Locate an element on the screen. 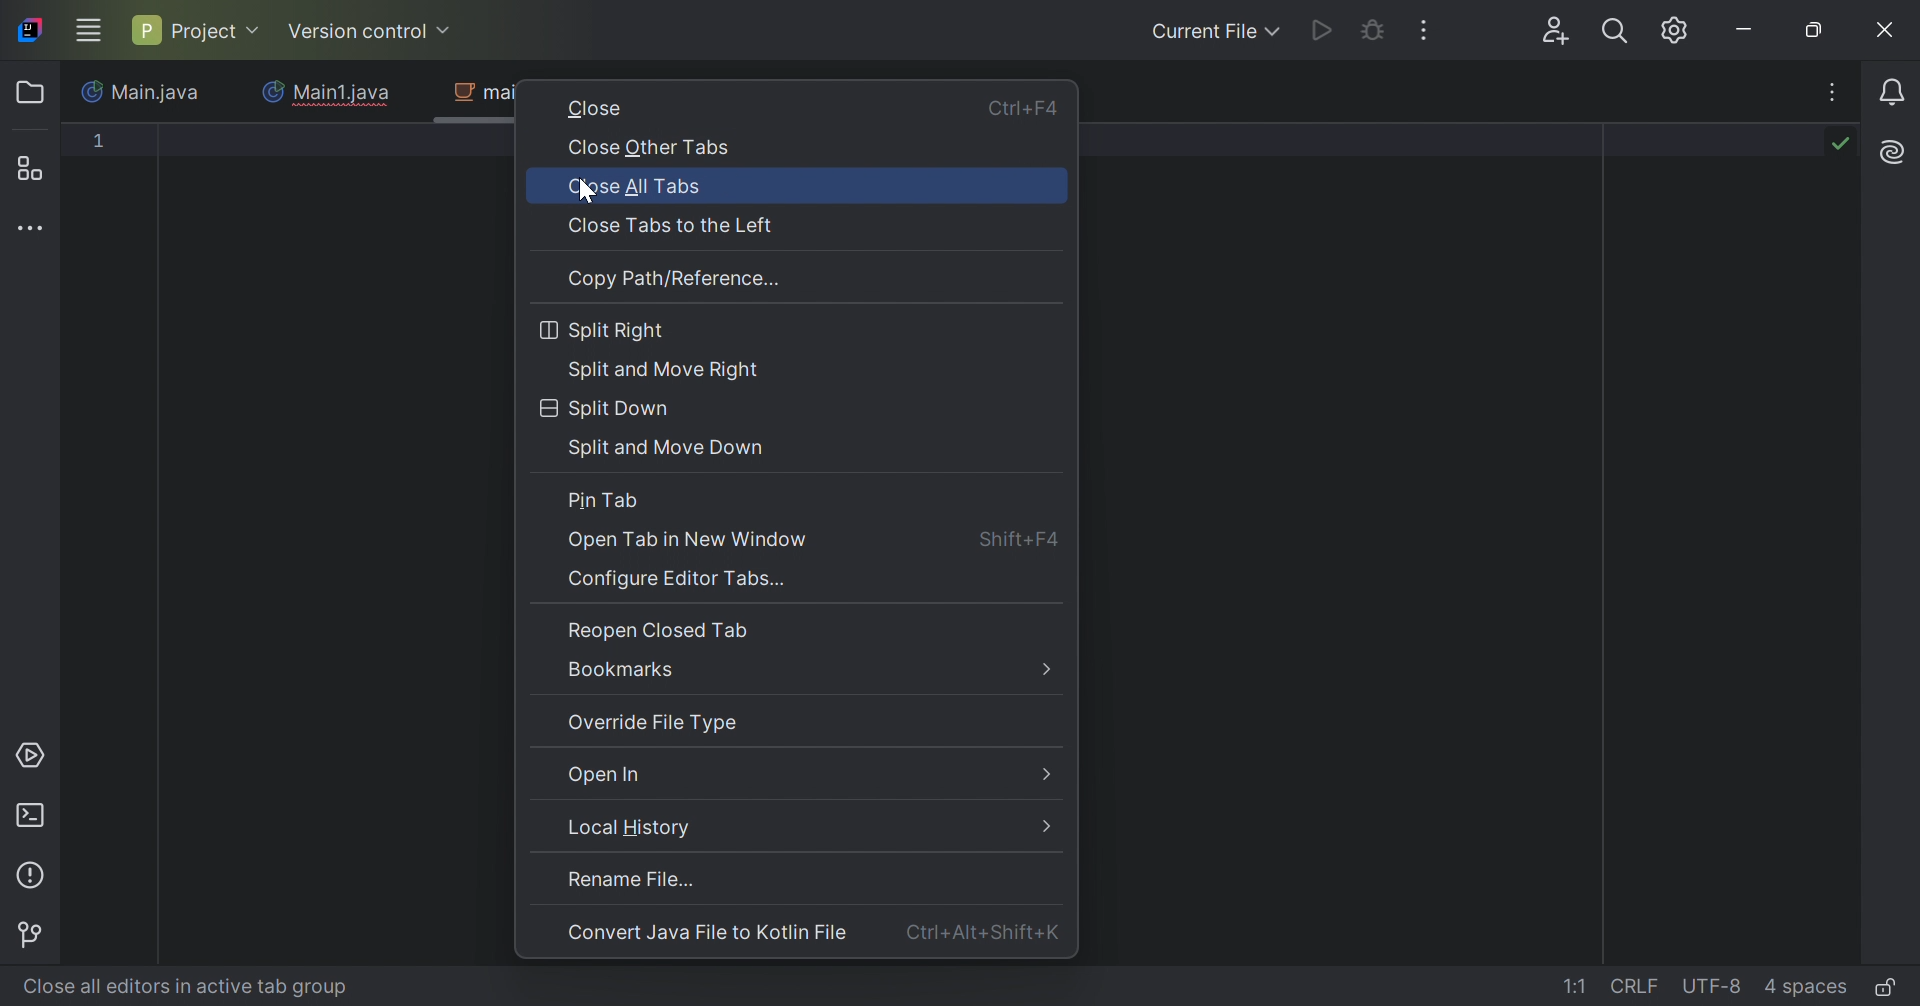 The image size is (1920, 1006). IntelliJ IDEA icon is located at coordinates (36, 30).